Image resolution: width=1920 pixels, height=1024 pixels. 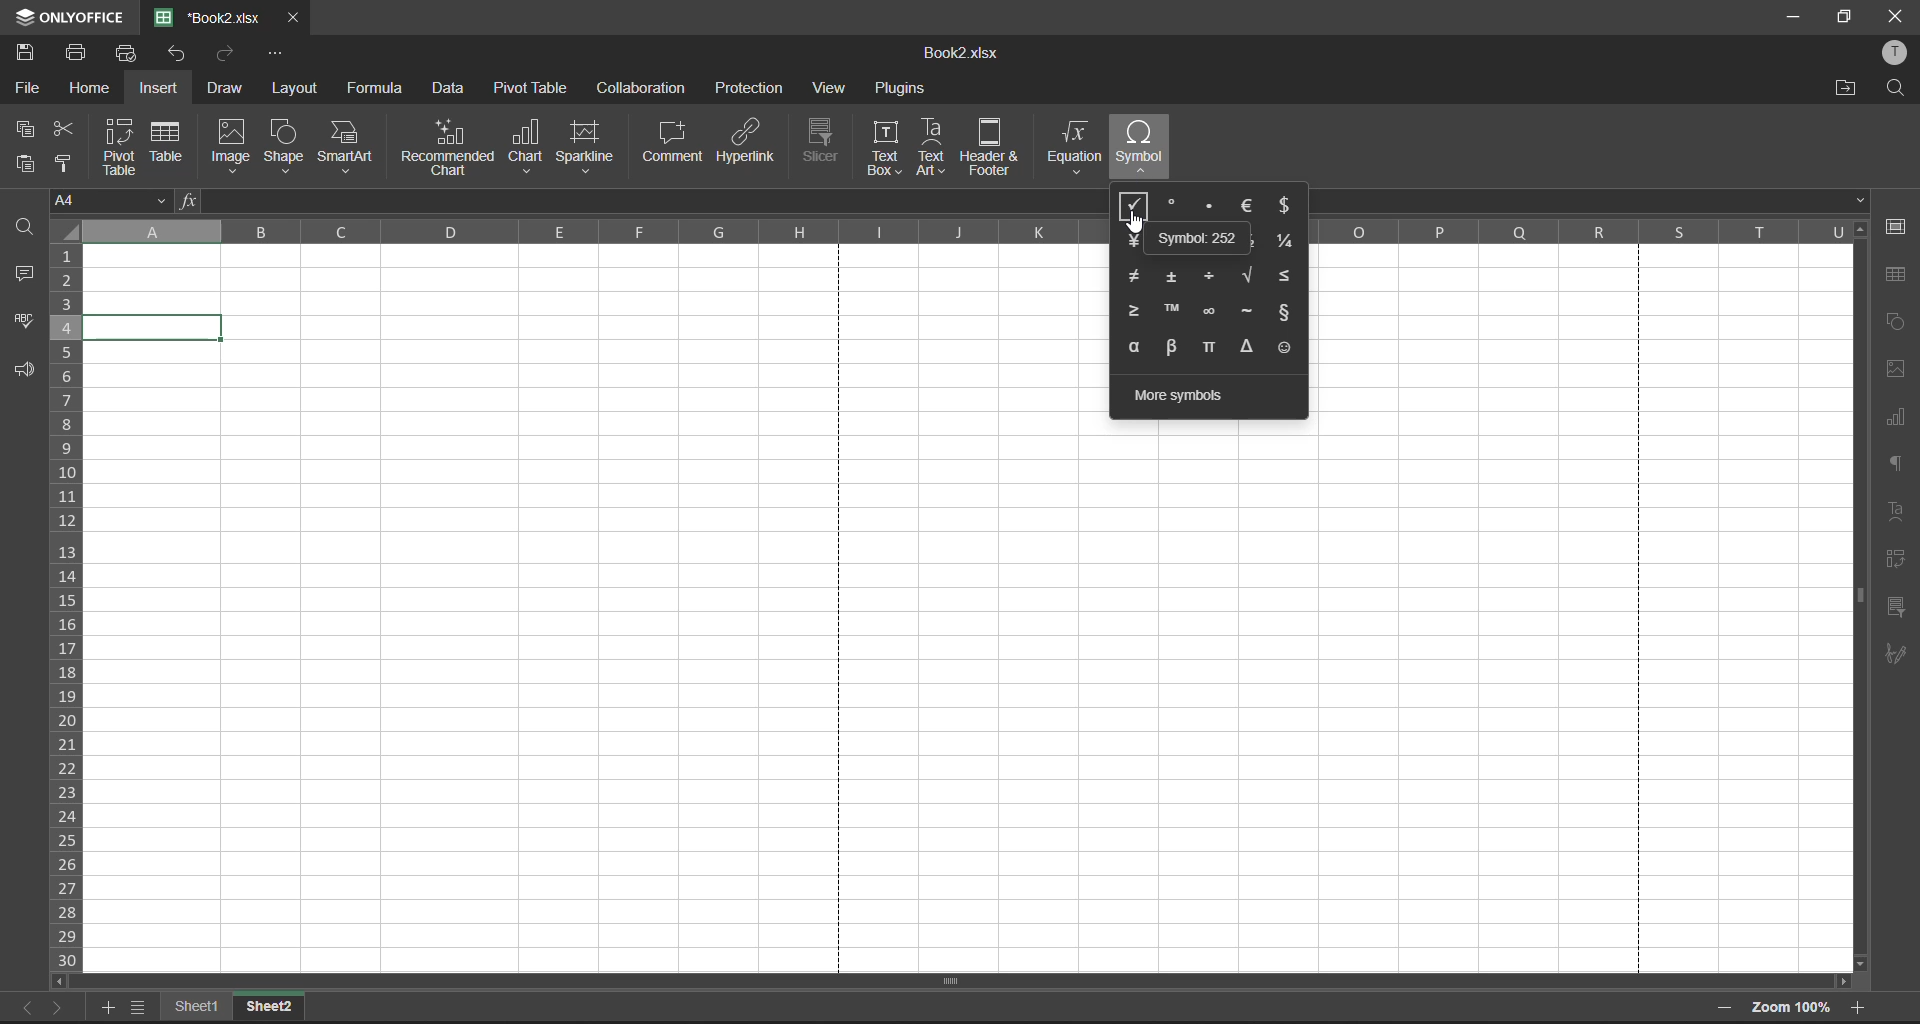 I want to click on text, so click(x=1898, y=513).